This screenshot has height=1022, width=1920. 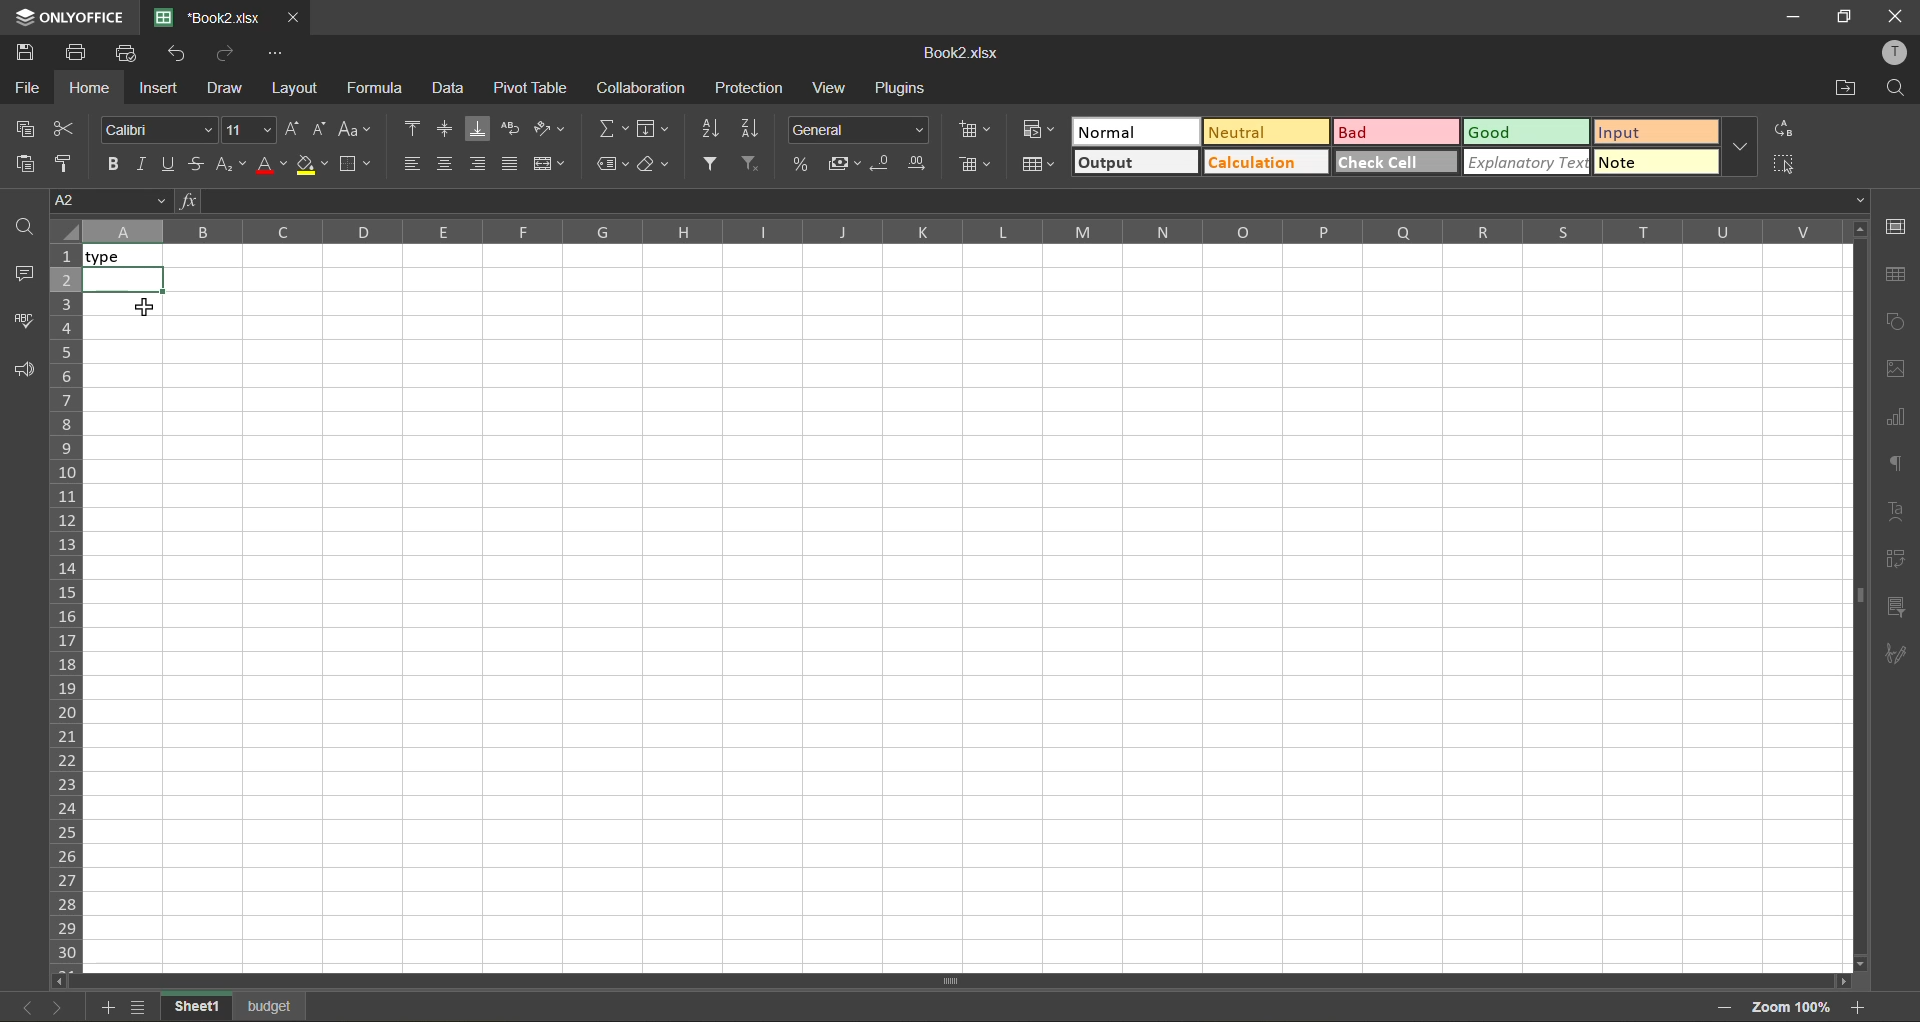 What do you see at coordinates (1896, 560) in the screenshot?
I see `pivot table` at bounding box center [1896, 560].